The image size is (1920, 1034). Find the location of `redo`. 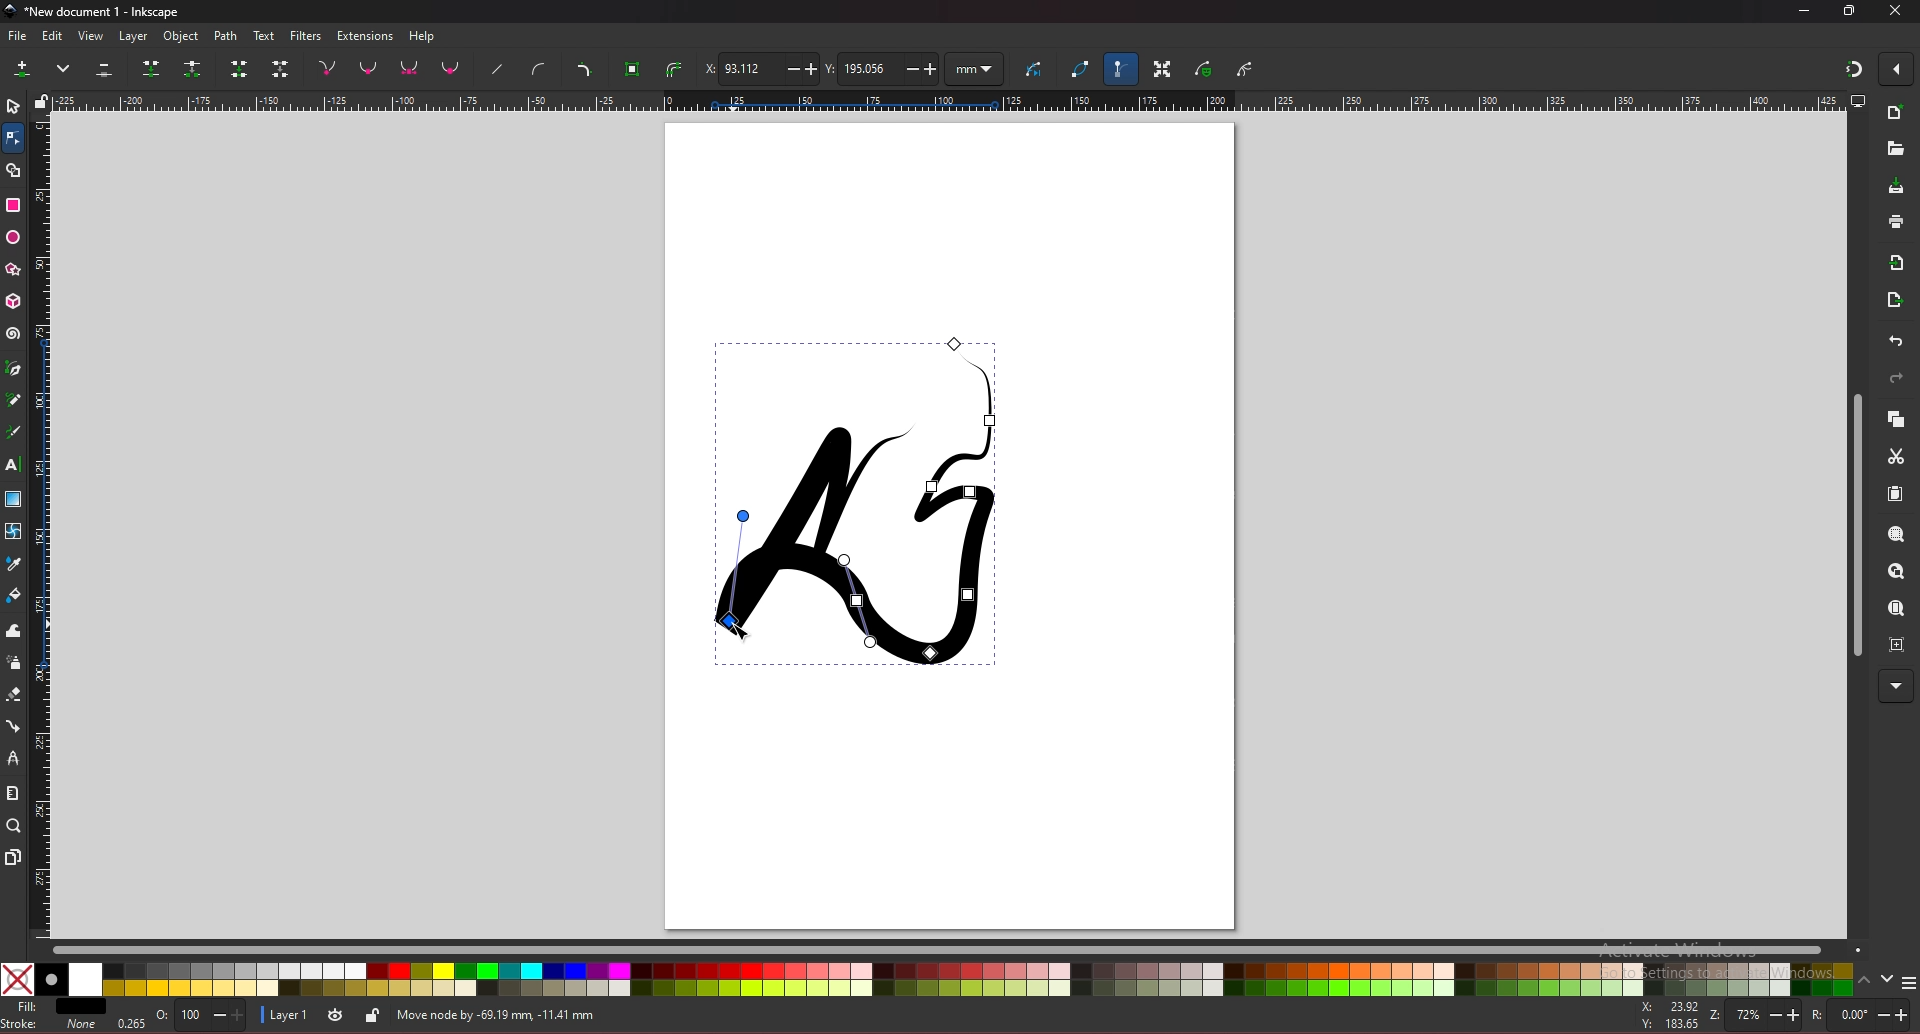

redo is located at coordinates (1896, 378).